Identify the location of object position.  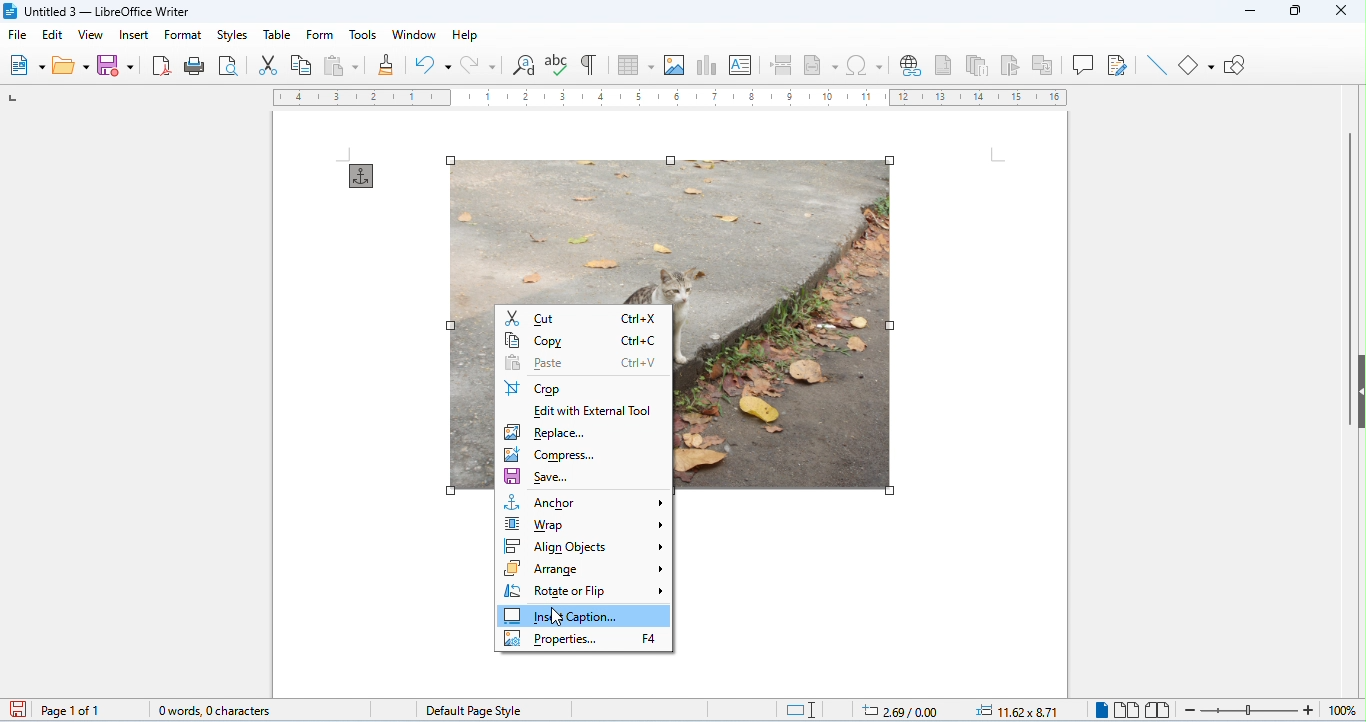
(1019, 710).